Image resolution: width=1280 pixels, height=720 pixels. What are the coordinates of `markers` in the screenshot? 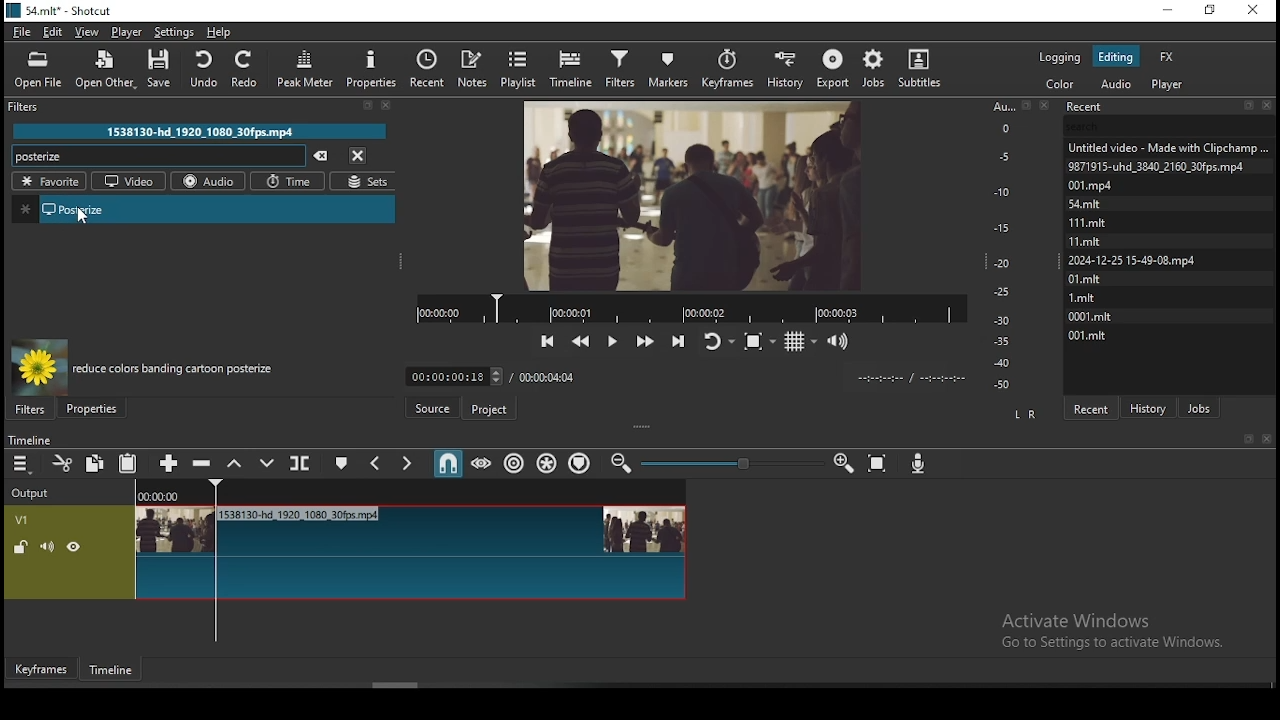 It's located at (669, 69).